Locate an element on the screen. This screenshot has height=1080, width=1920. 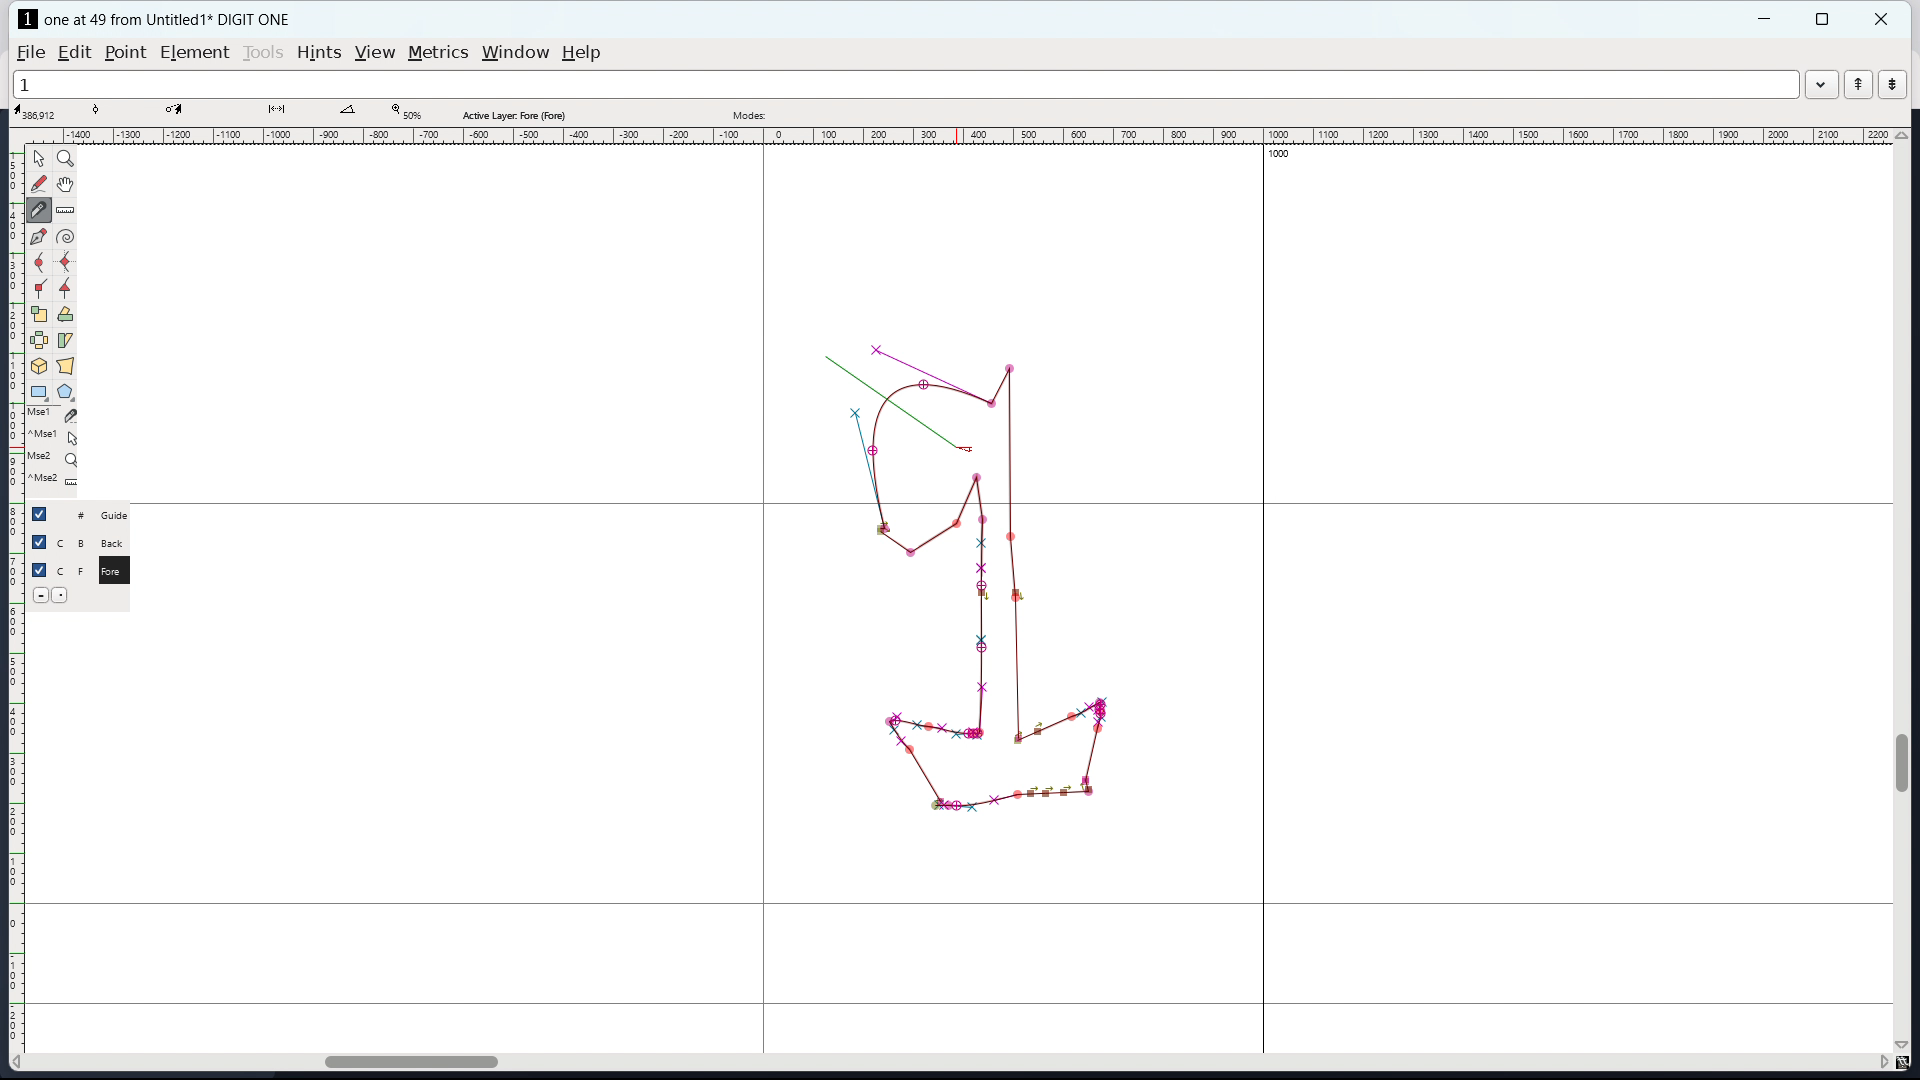
glyph is located at coordinates (988, 639).